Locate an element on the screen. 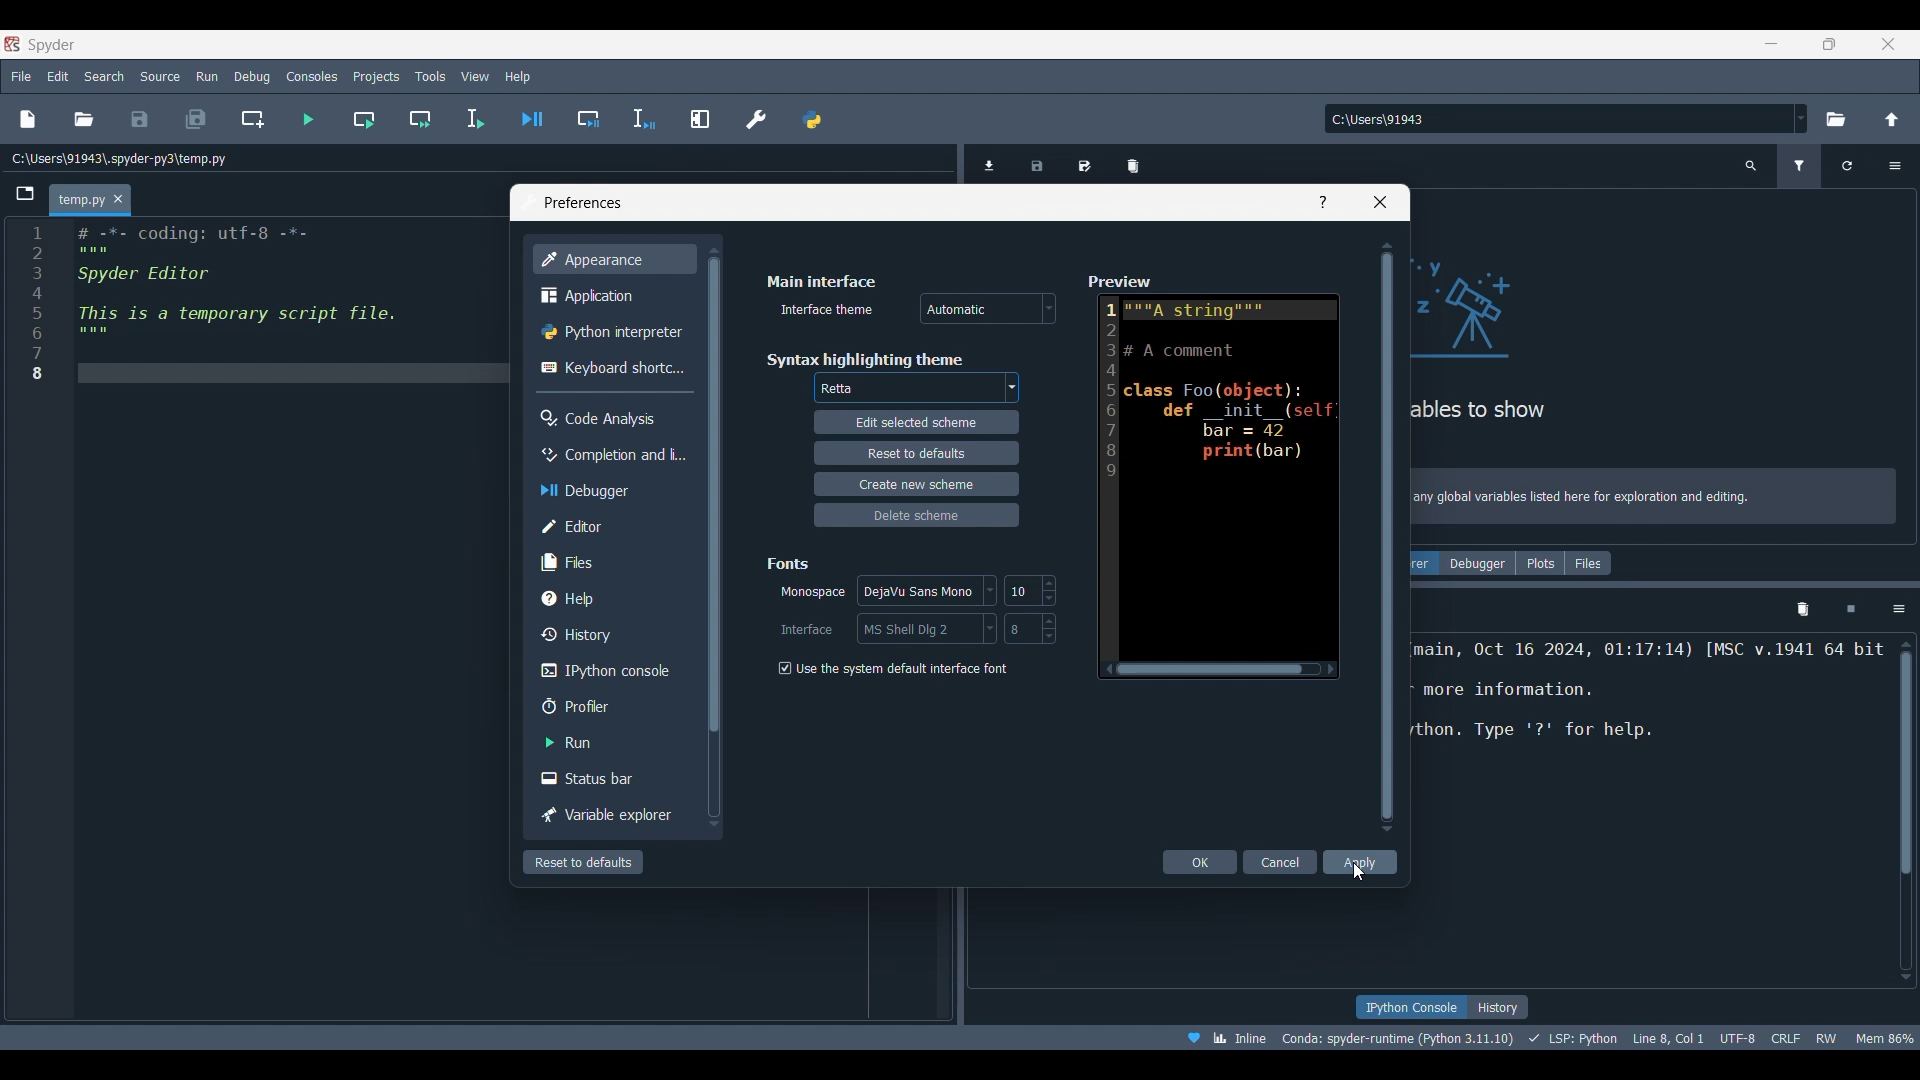 Image resolution: width=1920 pixels, height=1080 pixels. Window title is located at coordinates (583, 203).